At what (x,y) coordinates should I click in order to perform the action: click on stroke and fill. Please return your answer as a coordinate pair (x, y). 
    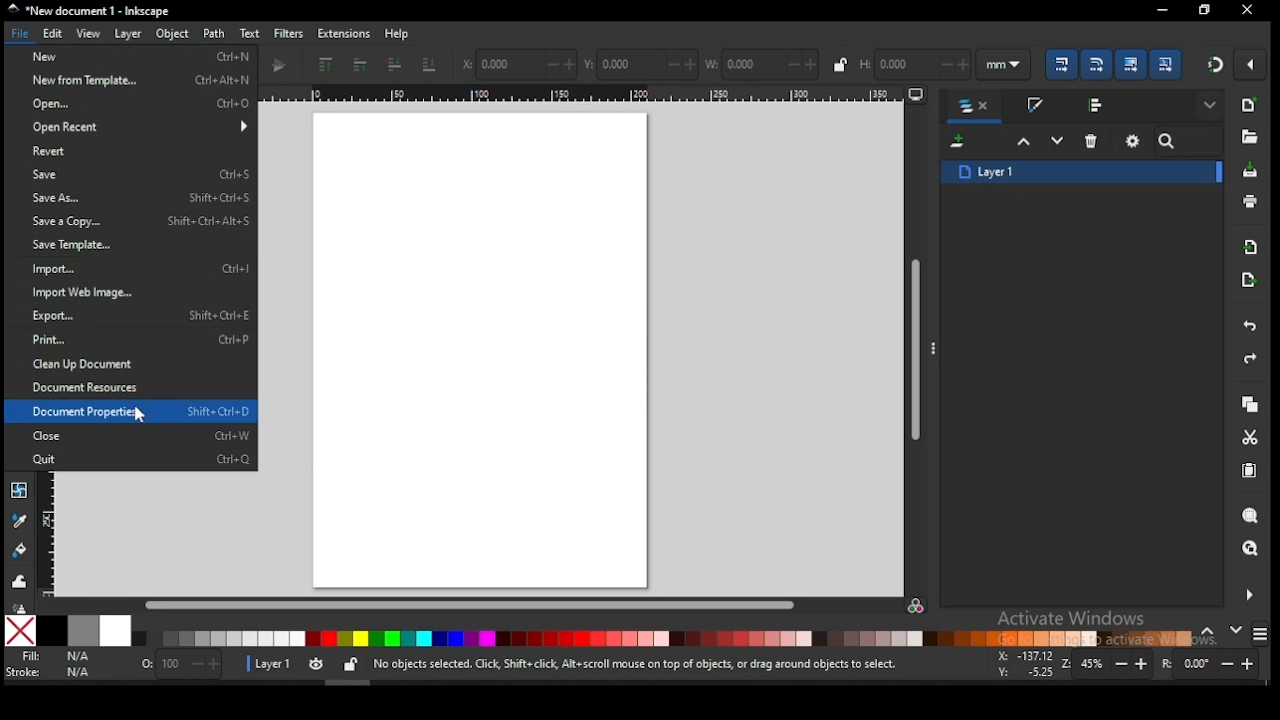
    Looking at the image, I should click on (1034, 106).